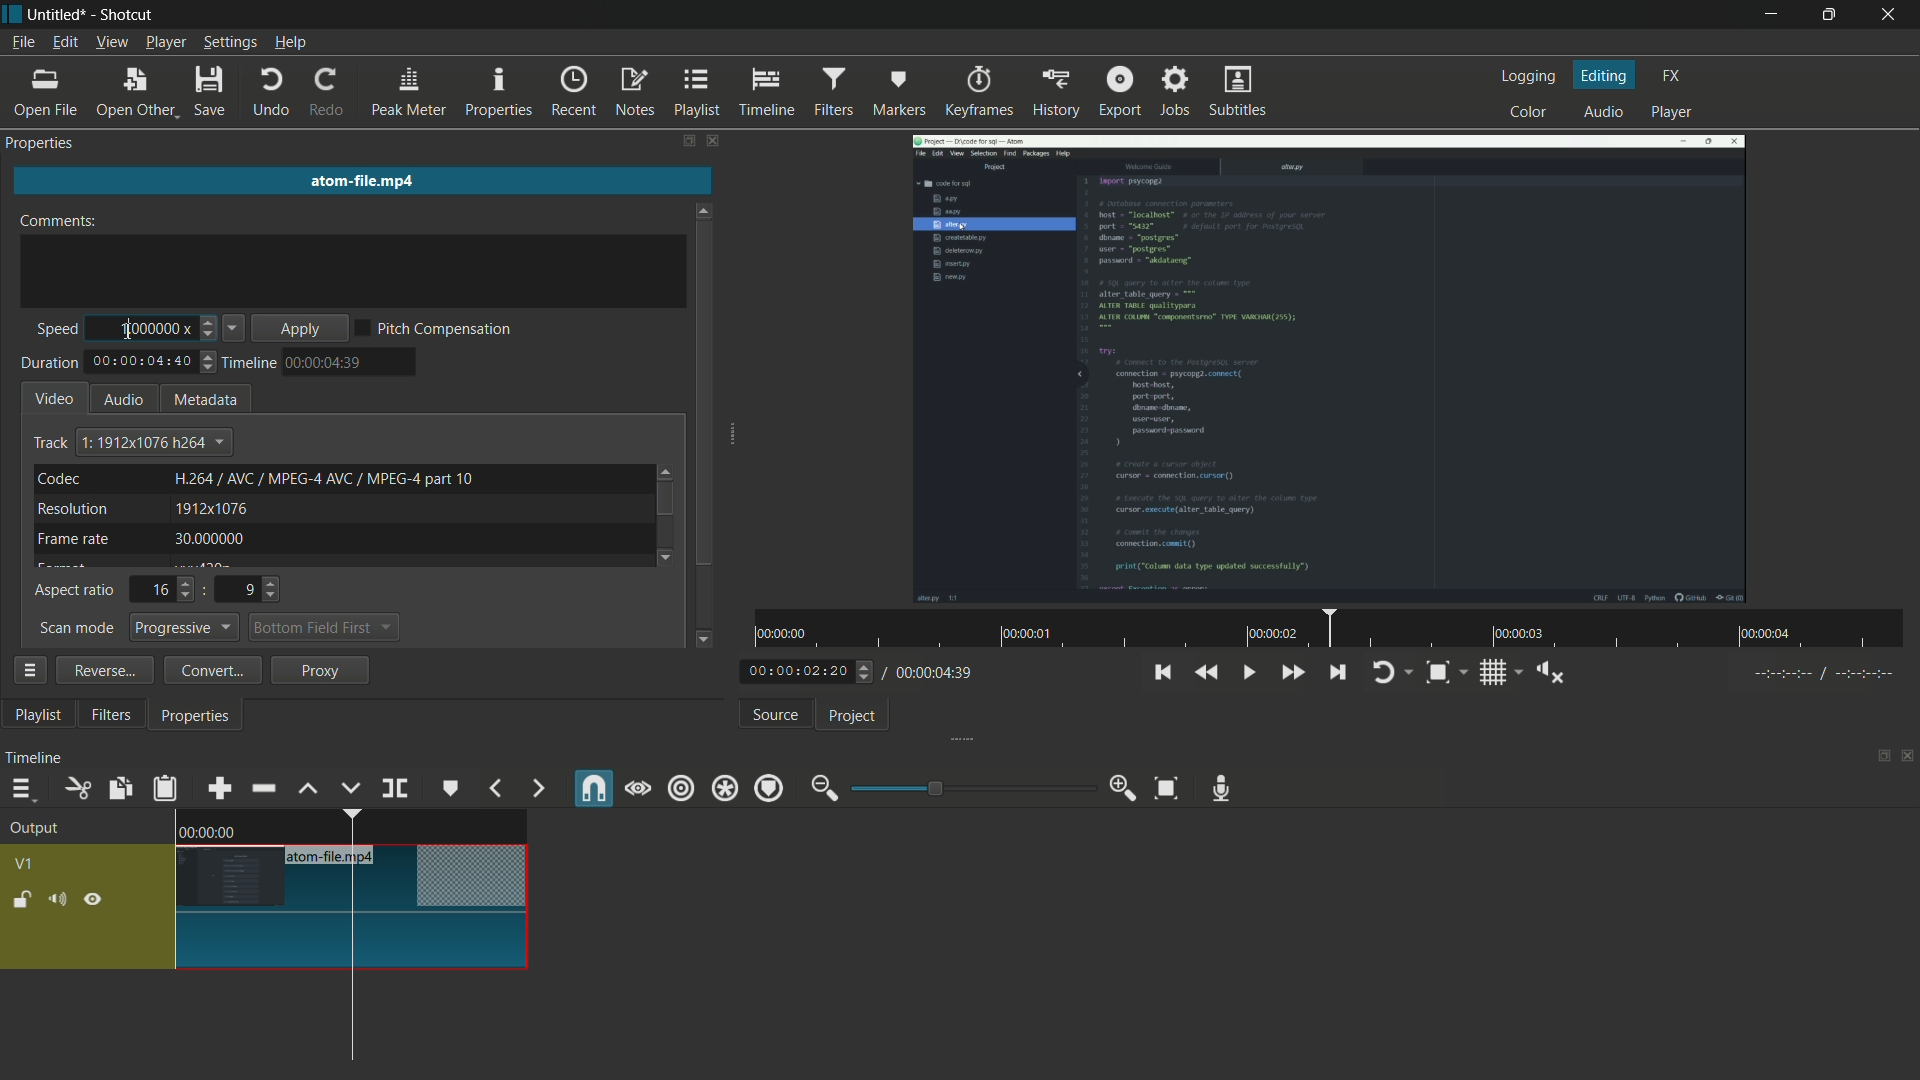  What do you see at coordinates (1831, 13) in the screenshot?
I see `maximize` at bounding box center [1831, 13].